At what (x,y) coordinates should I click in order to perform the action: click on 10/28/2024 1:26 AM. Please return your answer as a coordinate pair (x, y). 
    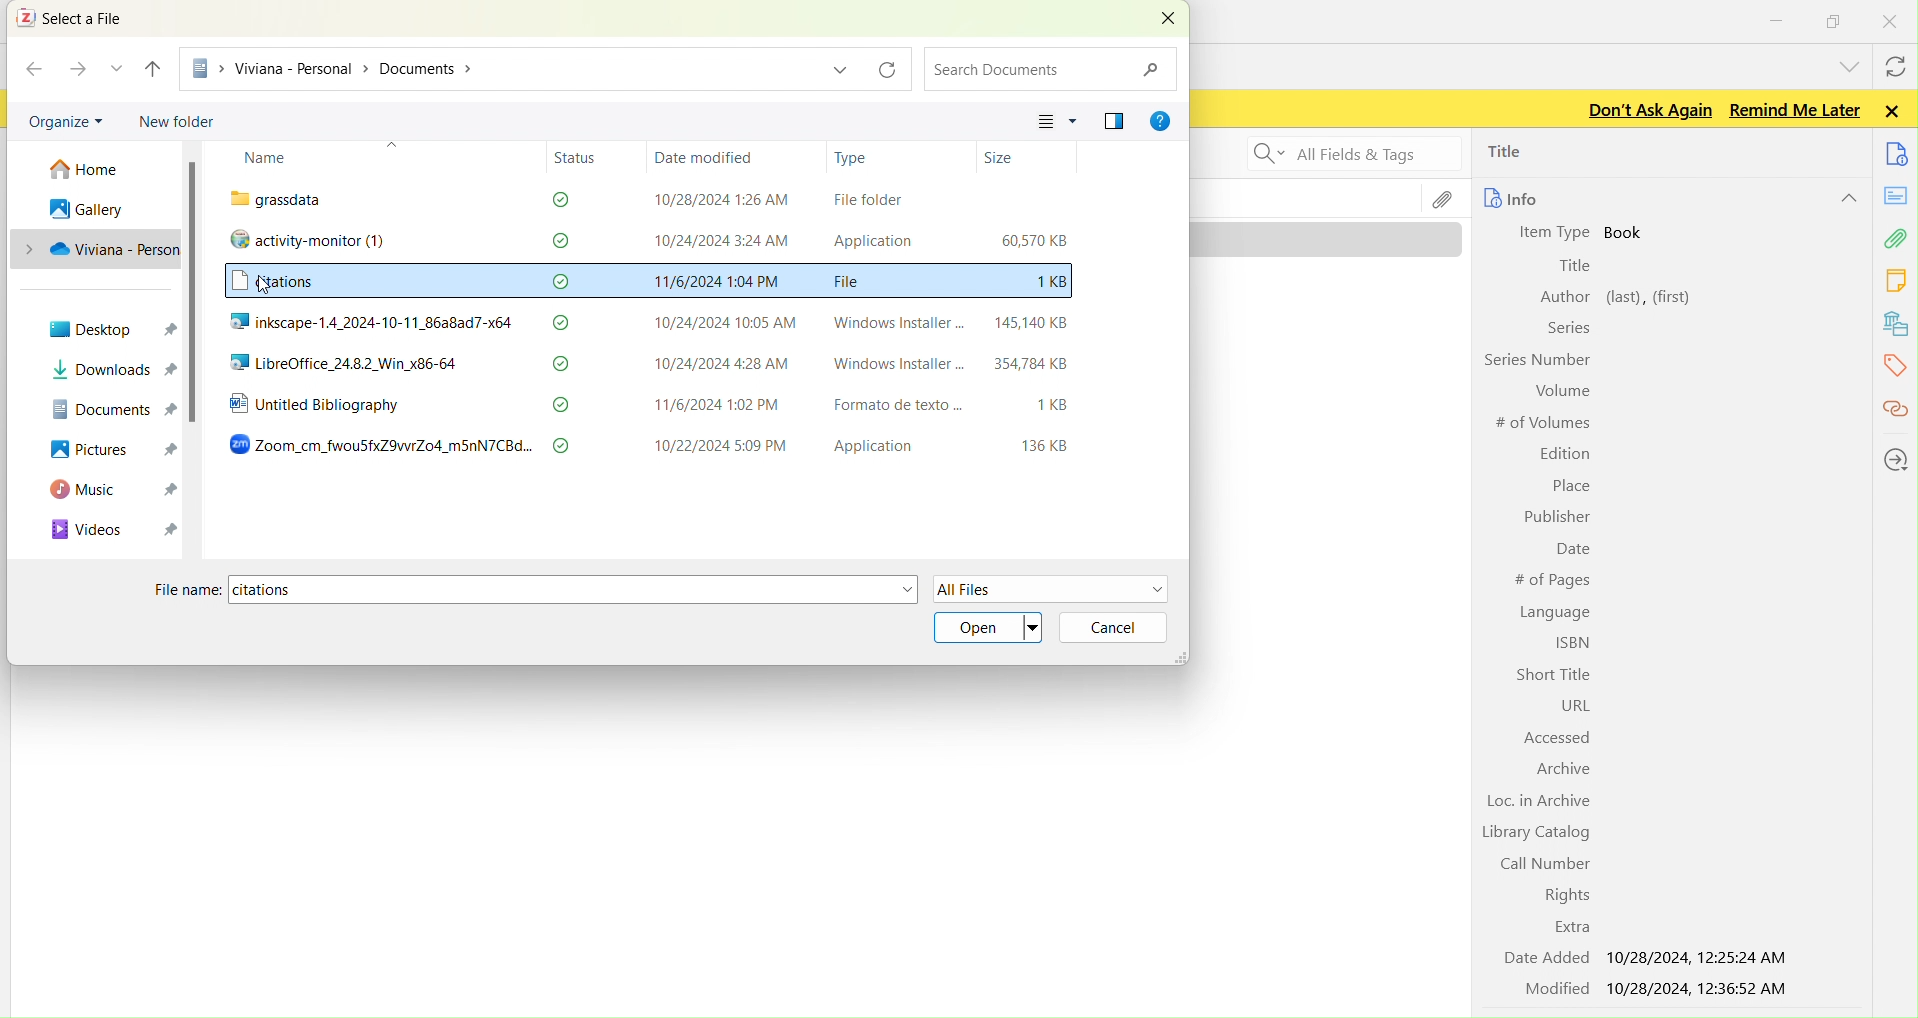
    Looking at the image, I should click on (708, 200).